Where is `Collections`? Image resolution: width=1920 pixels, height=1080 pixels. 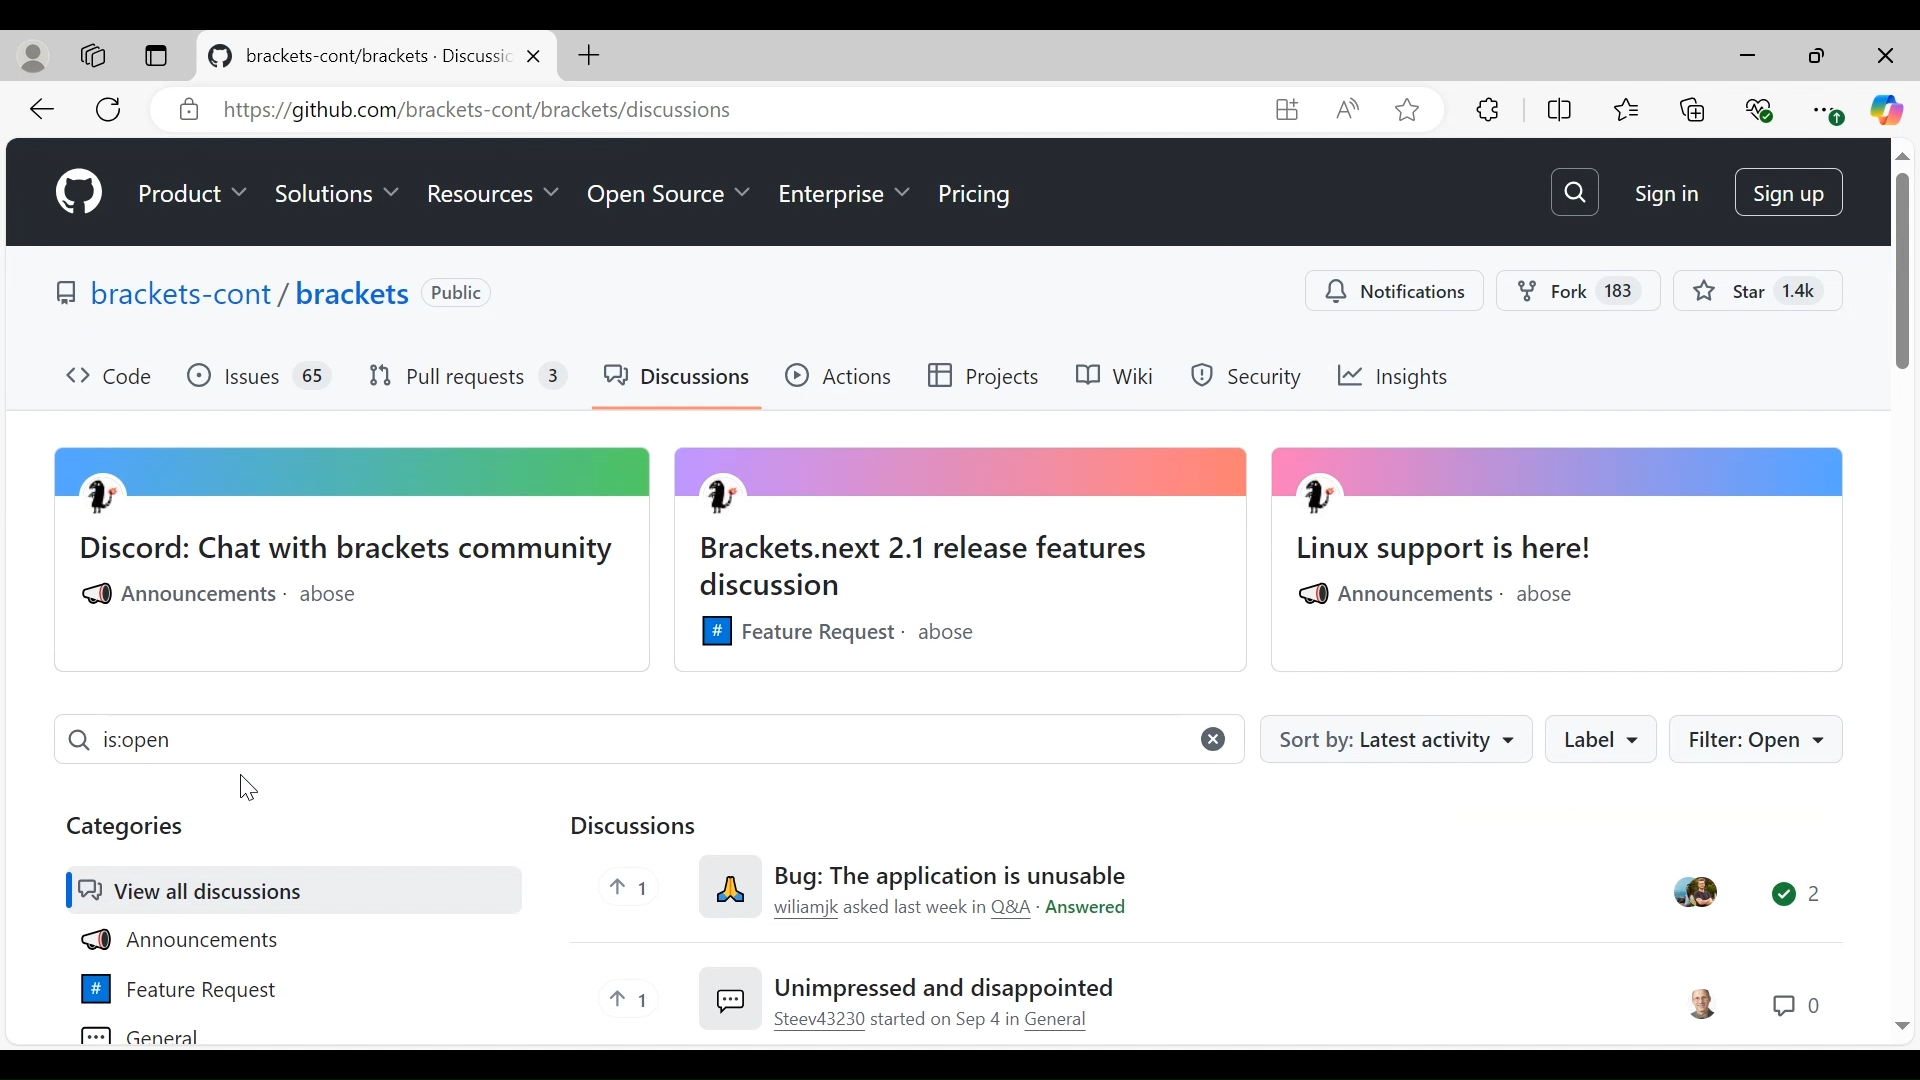
Collections is located at coordinates (1693, 109).